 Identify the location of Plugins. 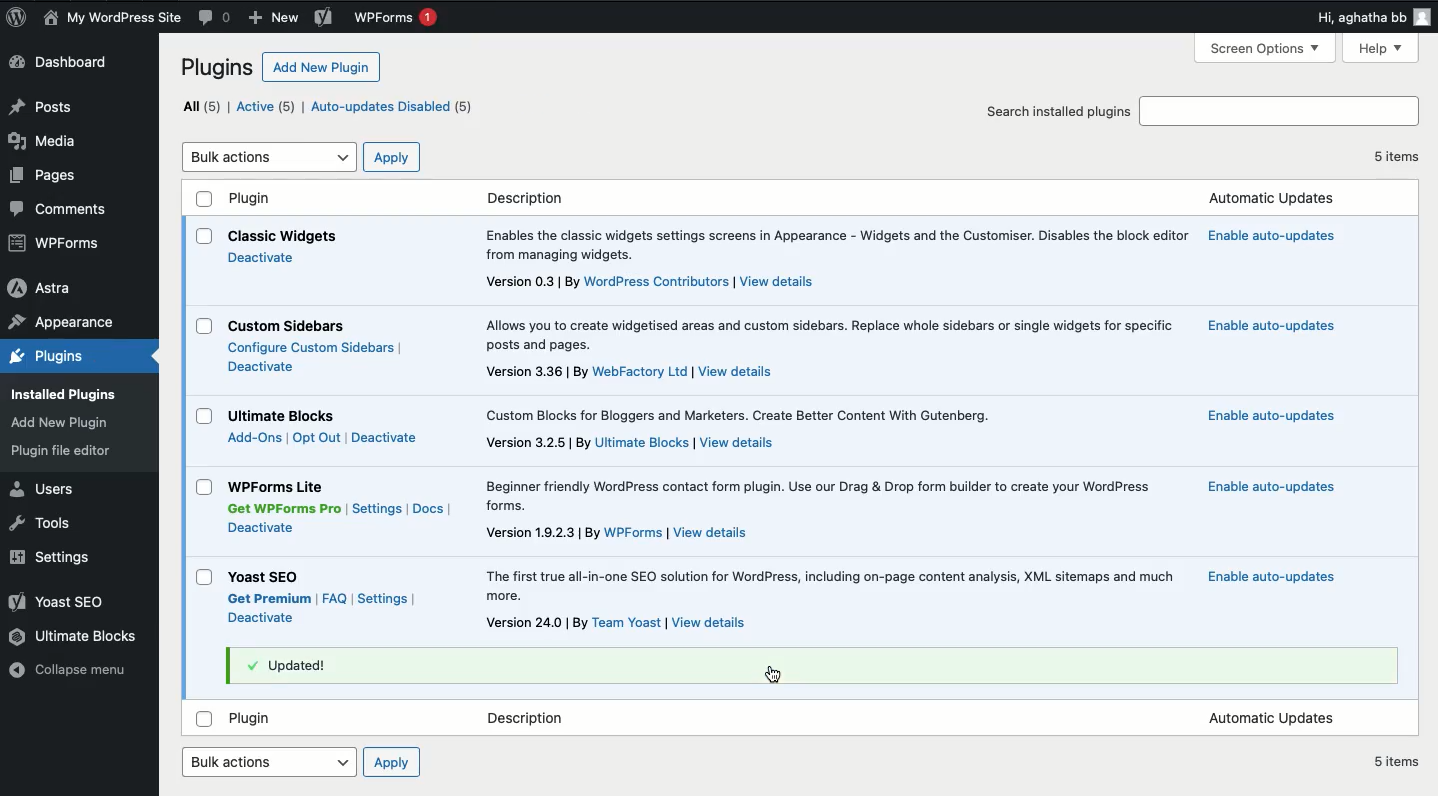
(56, 358).